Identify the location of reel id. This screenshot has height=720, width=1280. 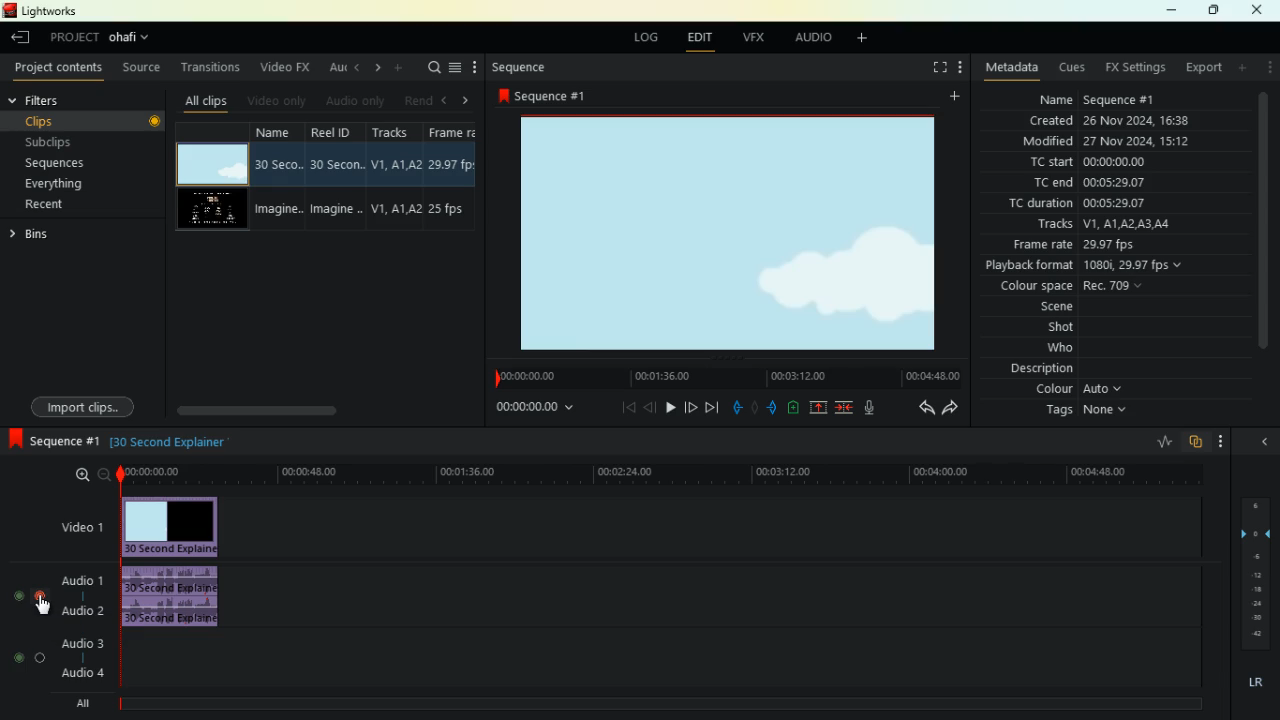
(336, 176).